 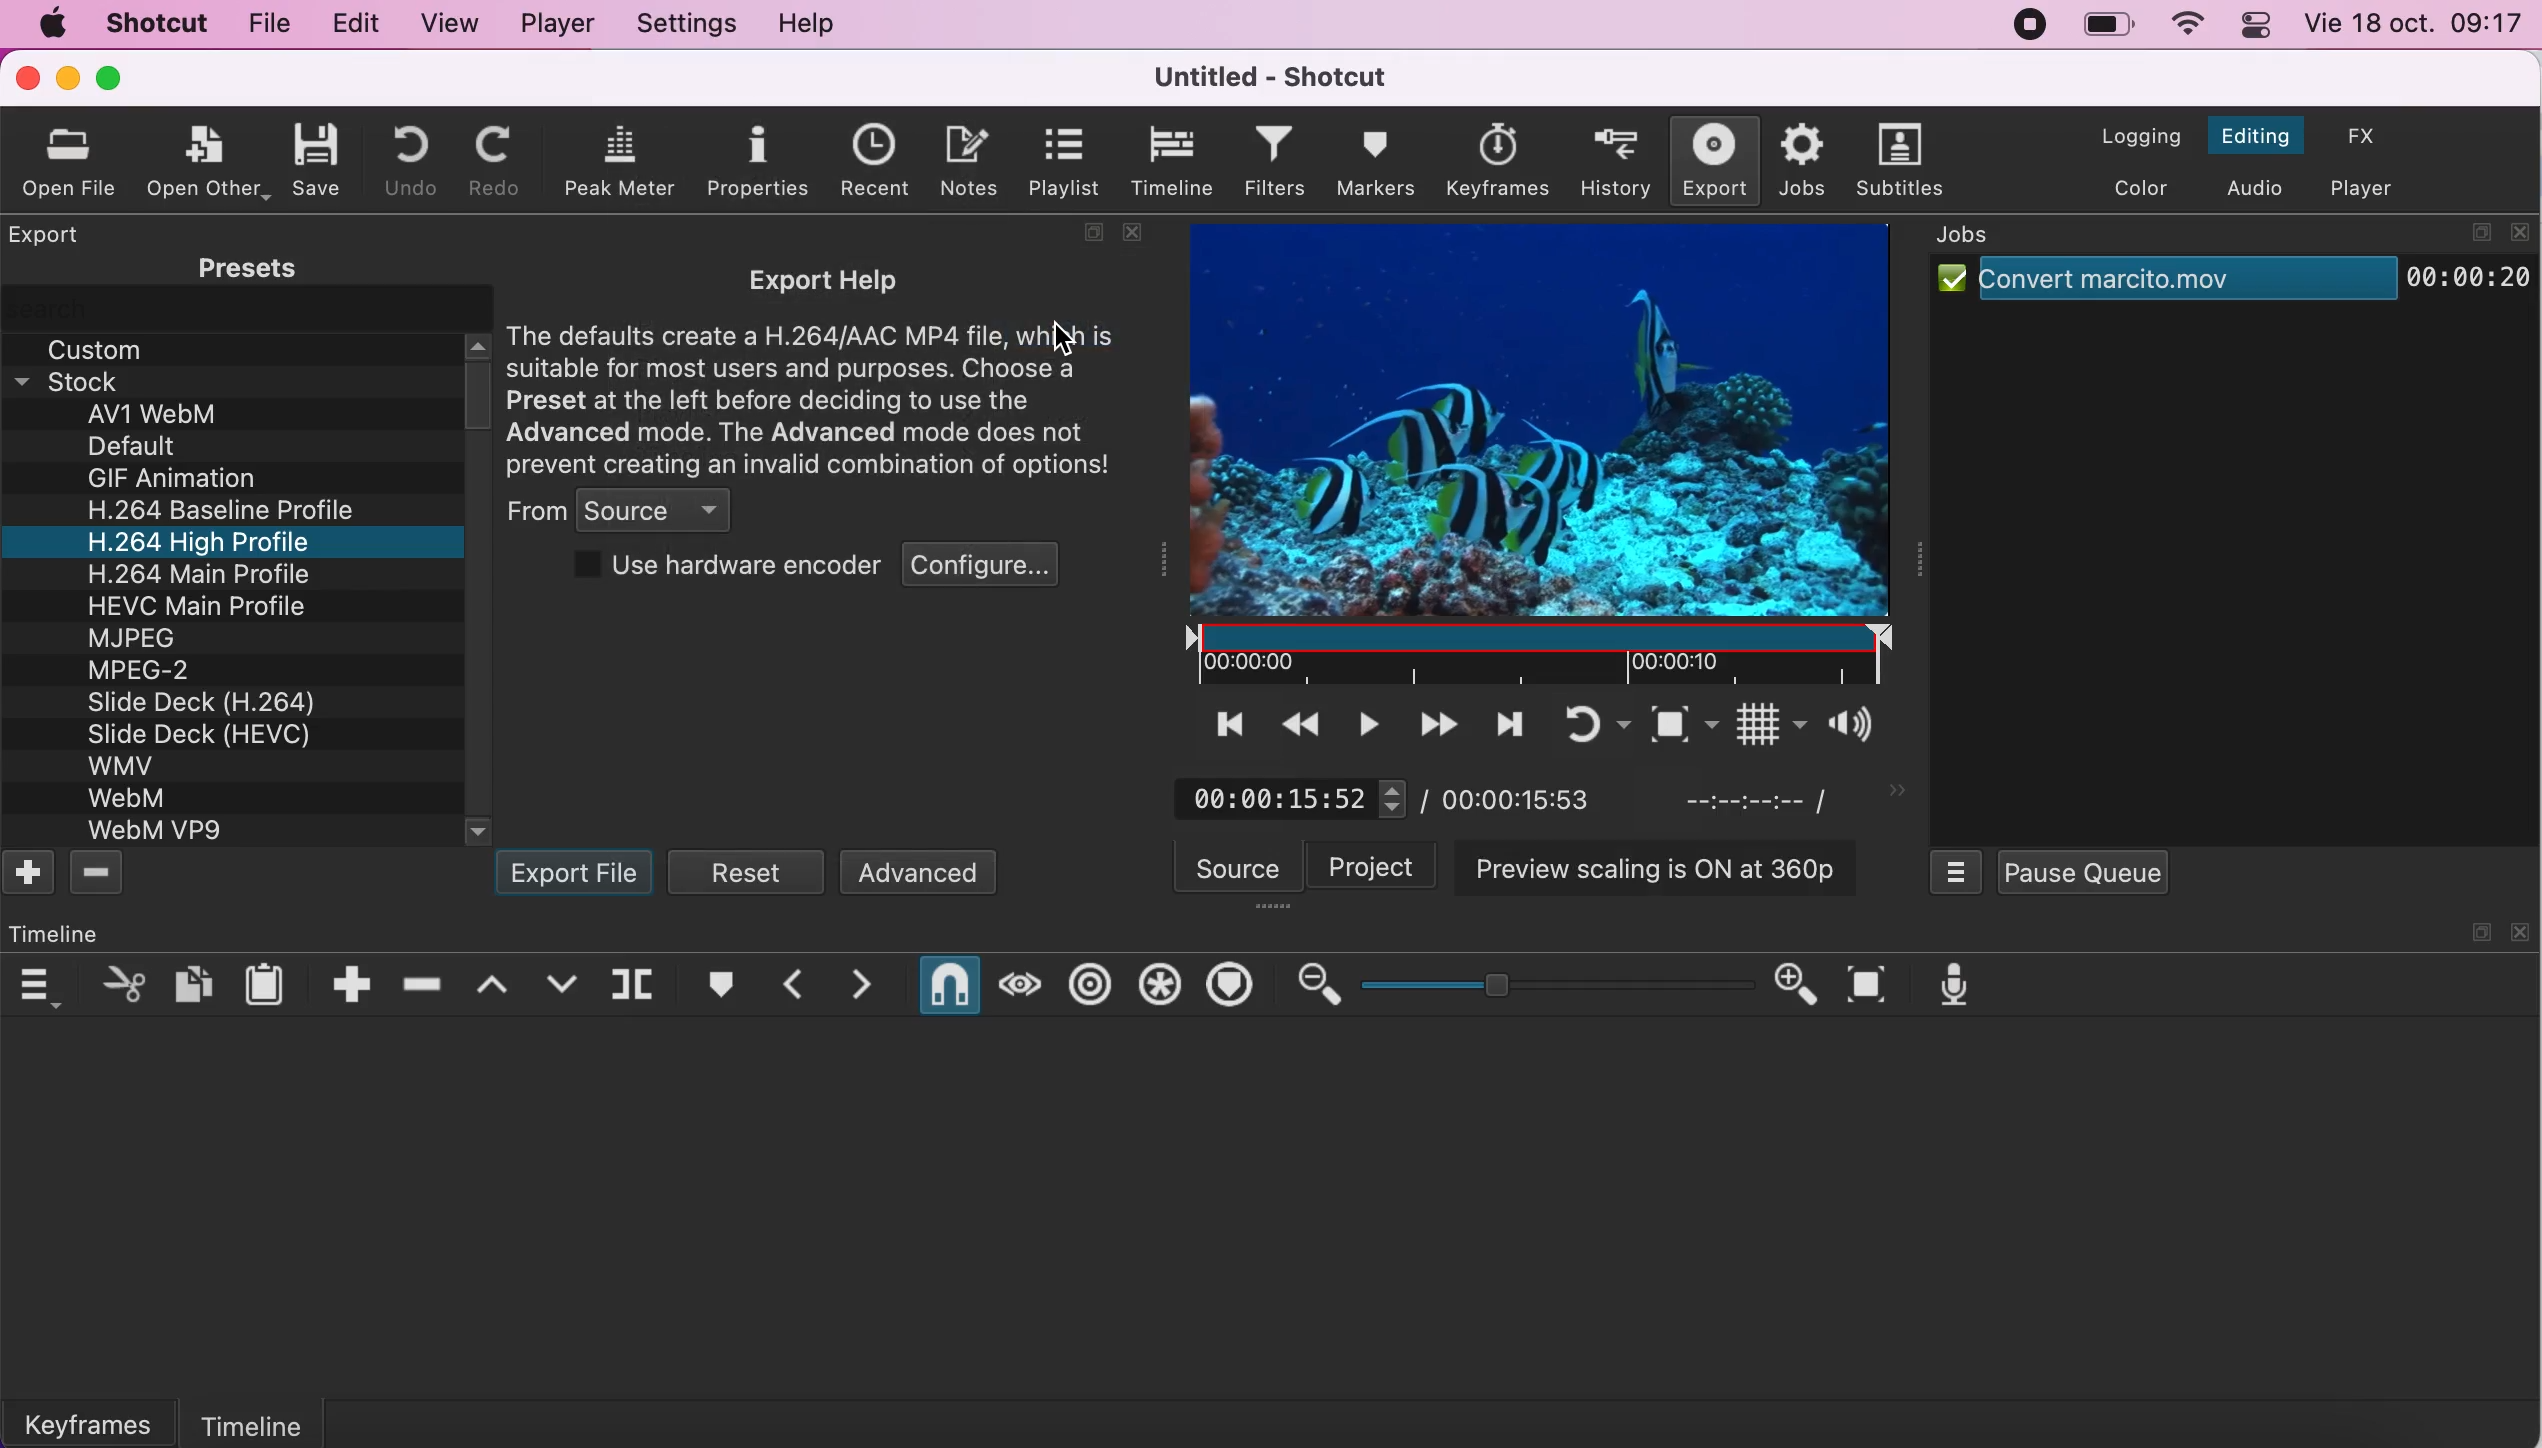 I want to click on current position, so click(x=1285, y=797).